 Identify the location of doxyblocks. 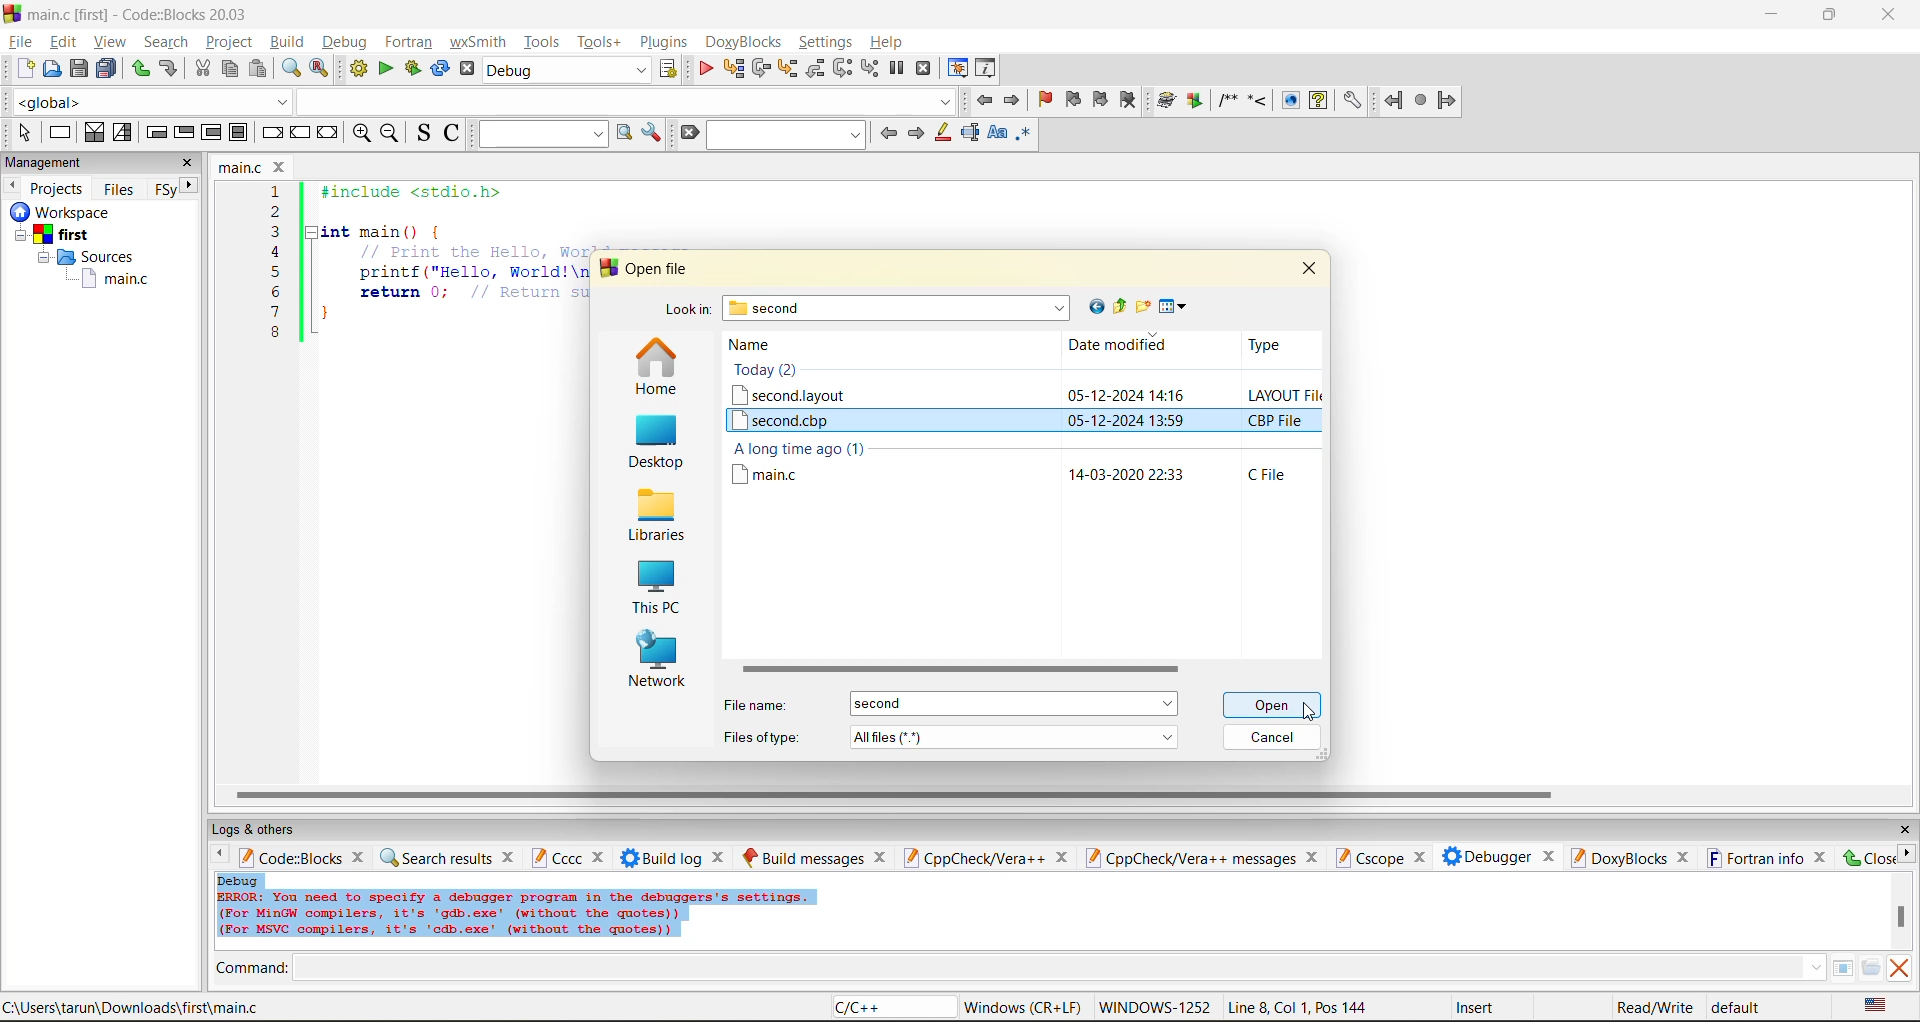
(747, 42).